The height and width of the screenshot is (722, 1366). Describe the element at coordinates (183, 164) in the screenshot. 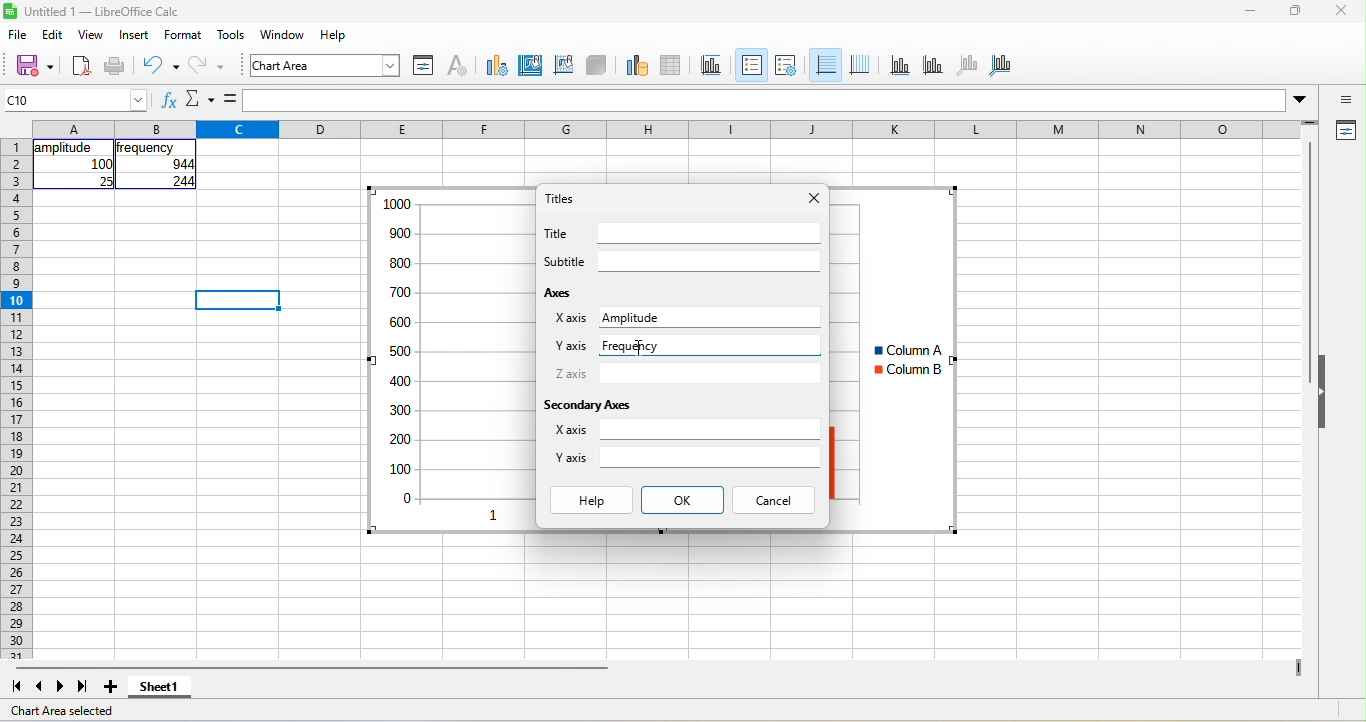

I see `044` at that location.